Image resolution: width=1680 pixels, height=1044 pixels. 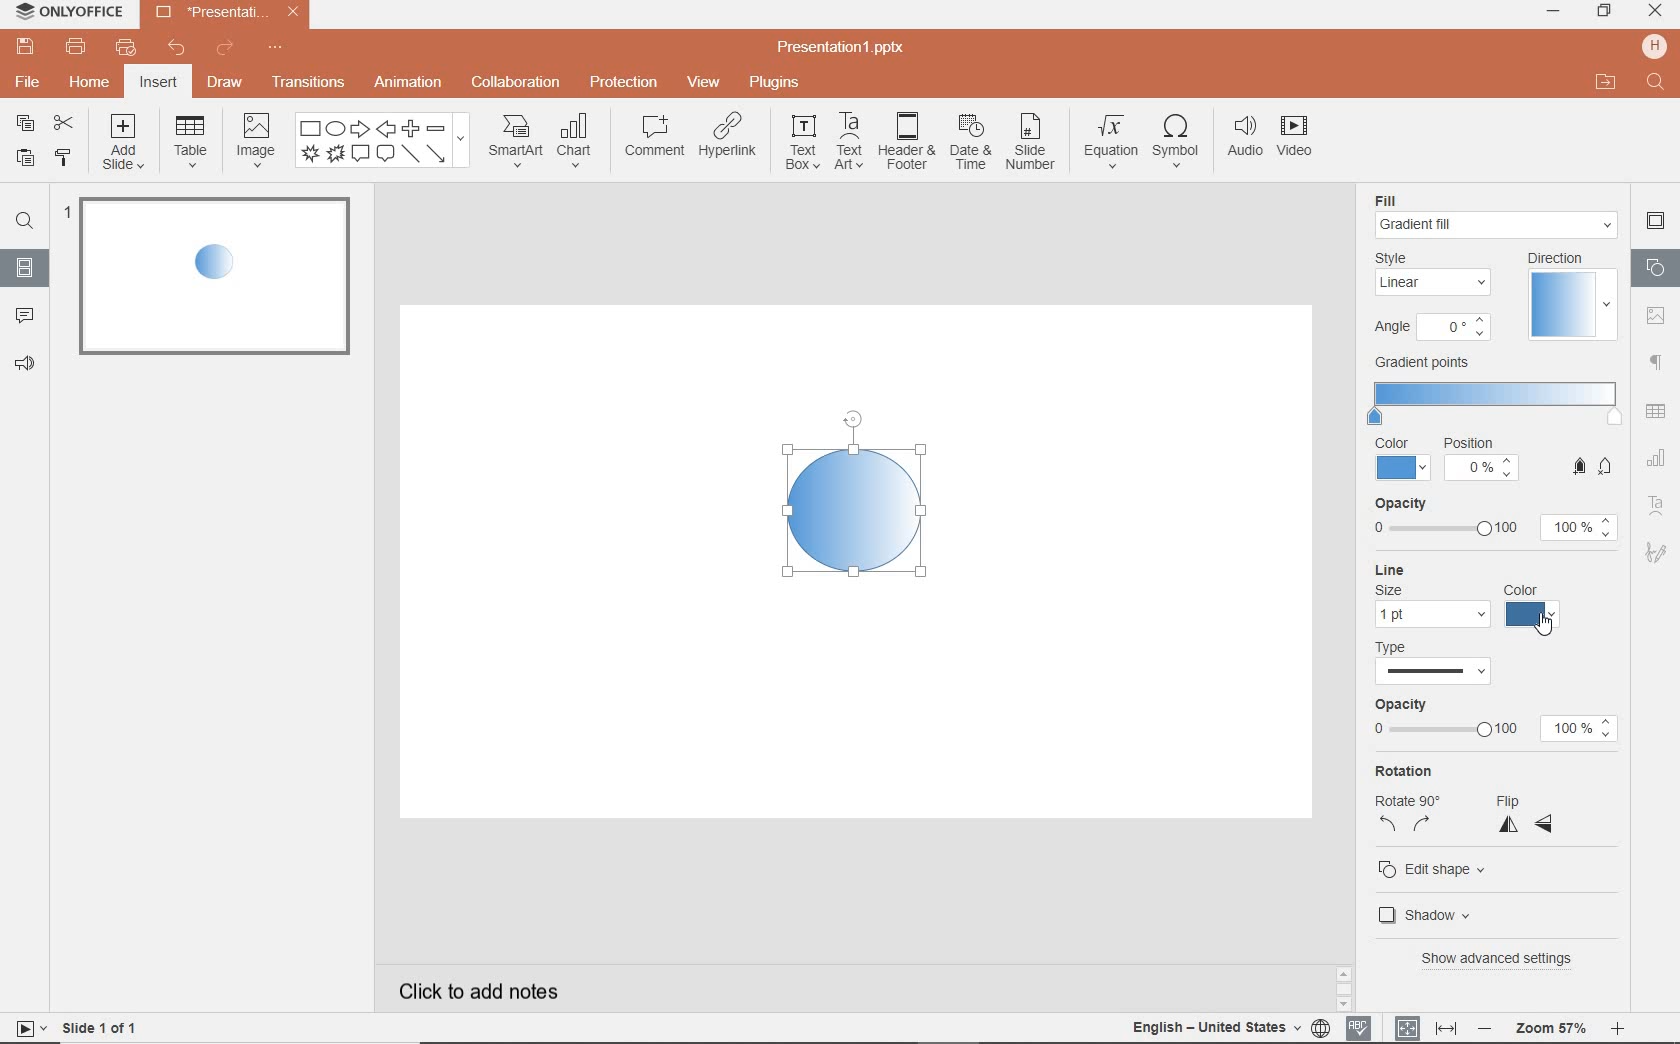 I want to click on color, so click(x=1524, y=606).